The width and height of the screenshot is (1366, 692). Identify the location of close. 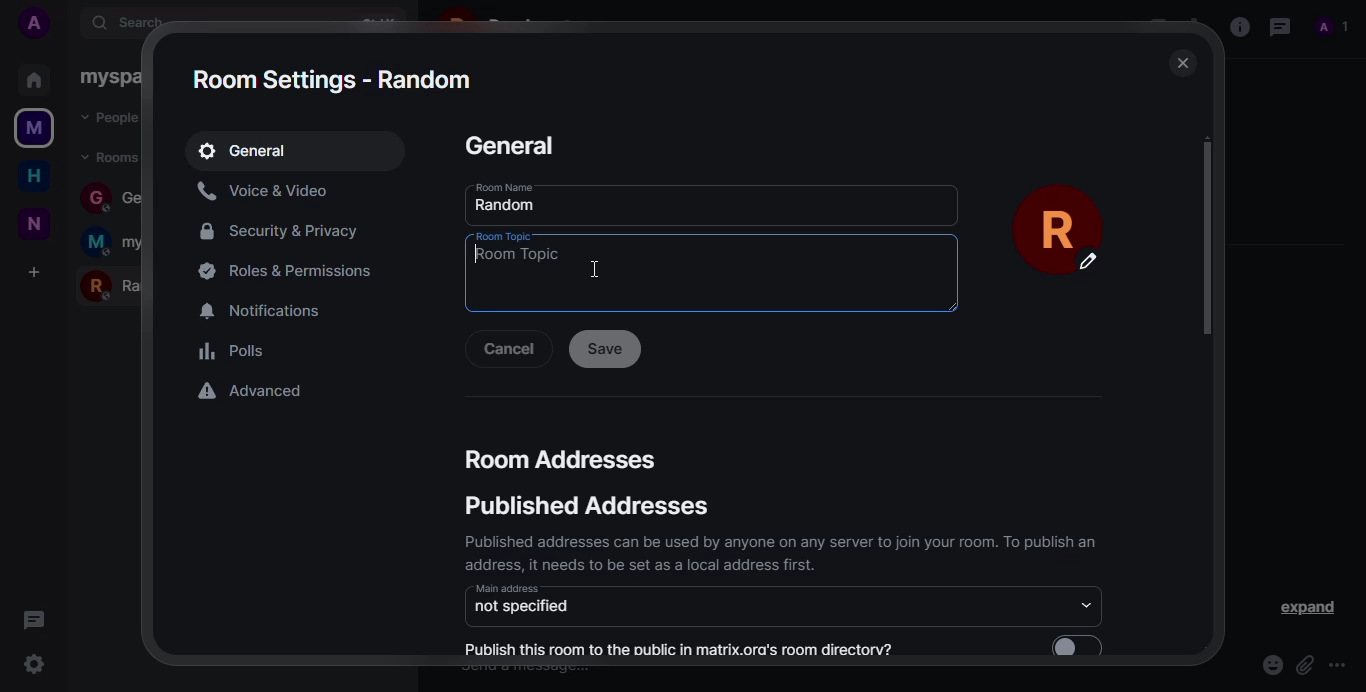
(1178, 62).